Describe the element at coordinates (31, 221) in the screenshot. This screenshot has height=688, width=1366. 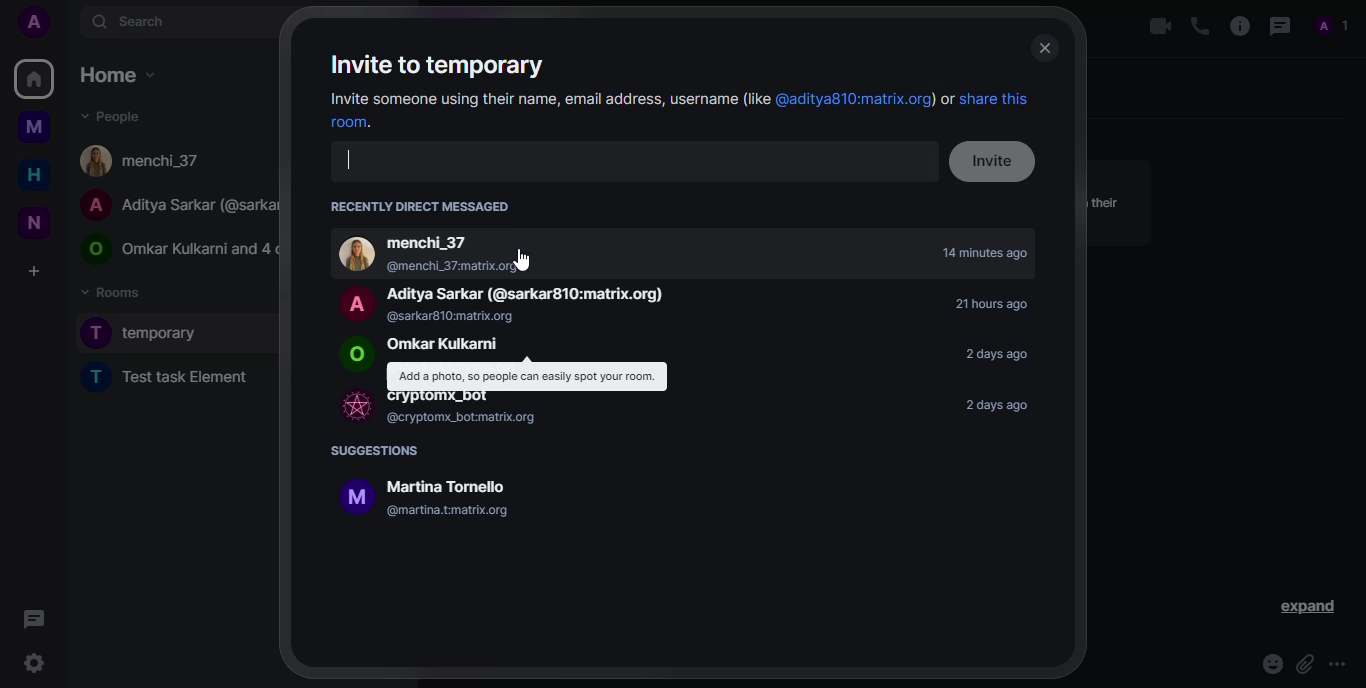
I see `new` at that location.